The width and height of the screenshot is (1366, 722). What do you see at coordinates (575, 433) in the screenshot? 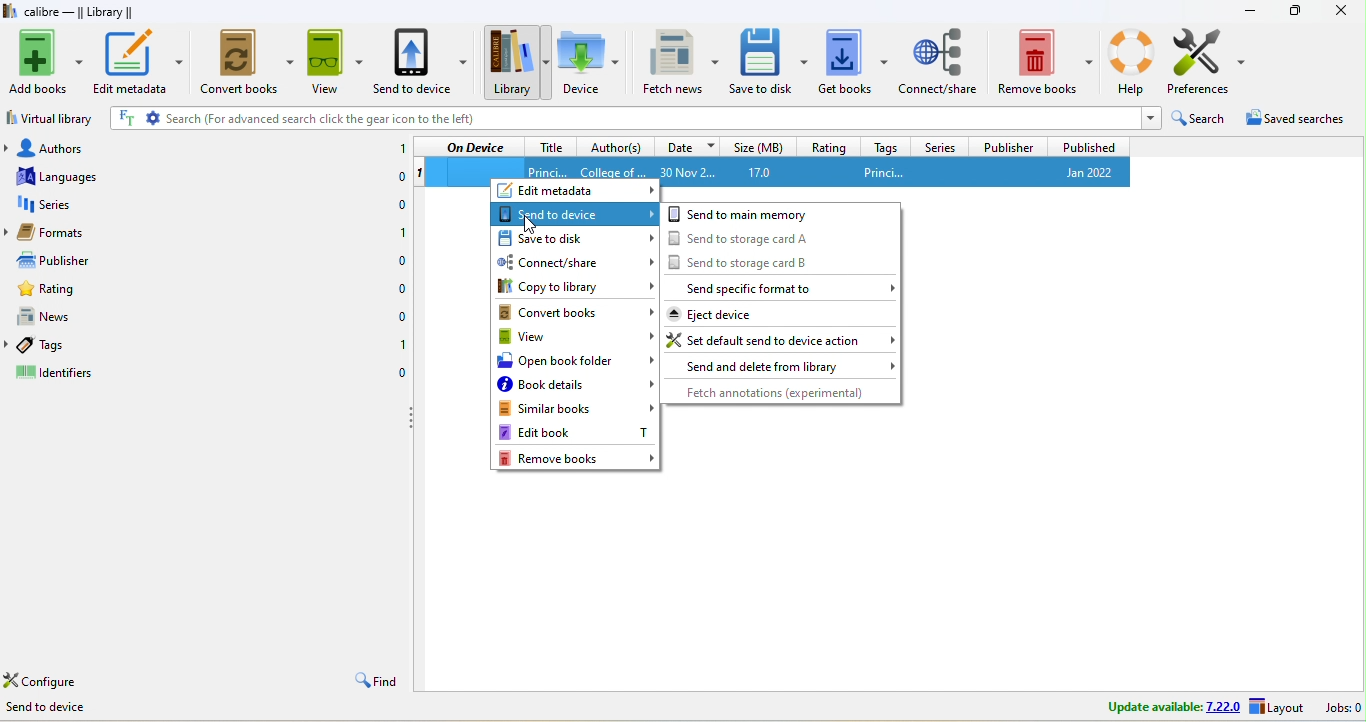
I see `edit book` at bounding box center [575, 433].